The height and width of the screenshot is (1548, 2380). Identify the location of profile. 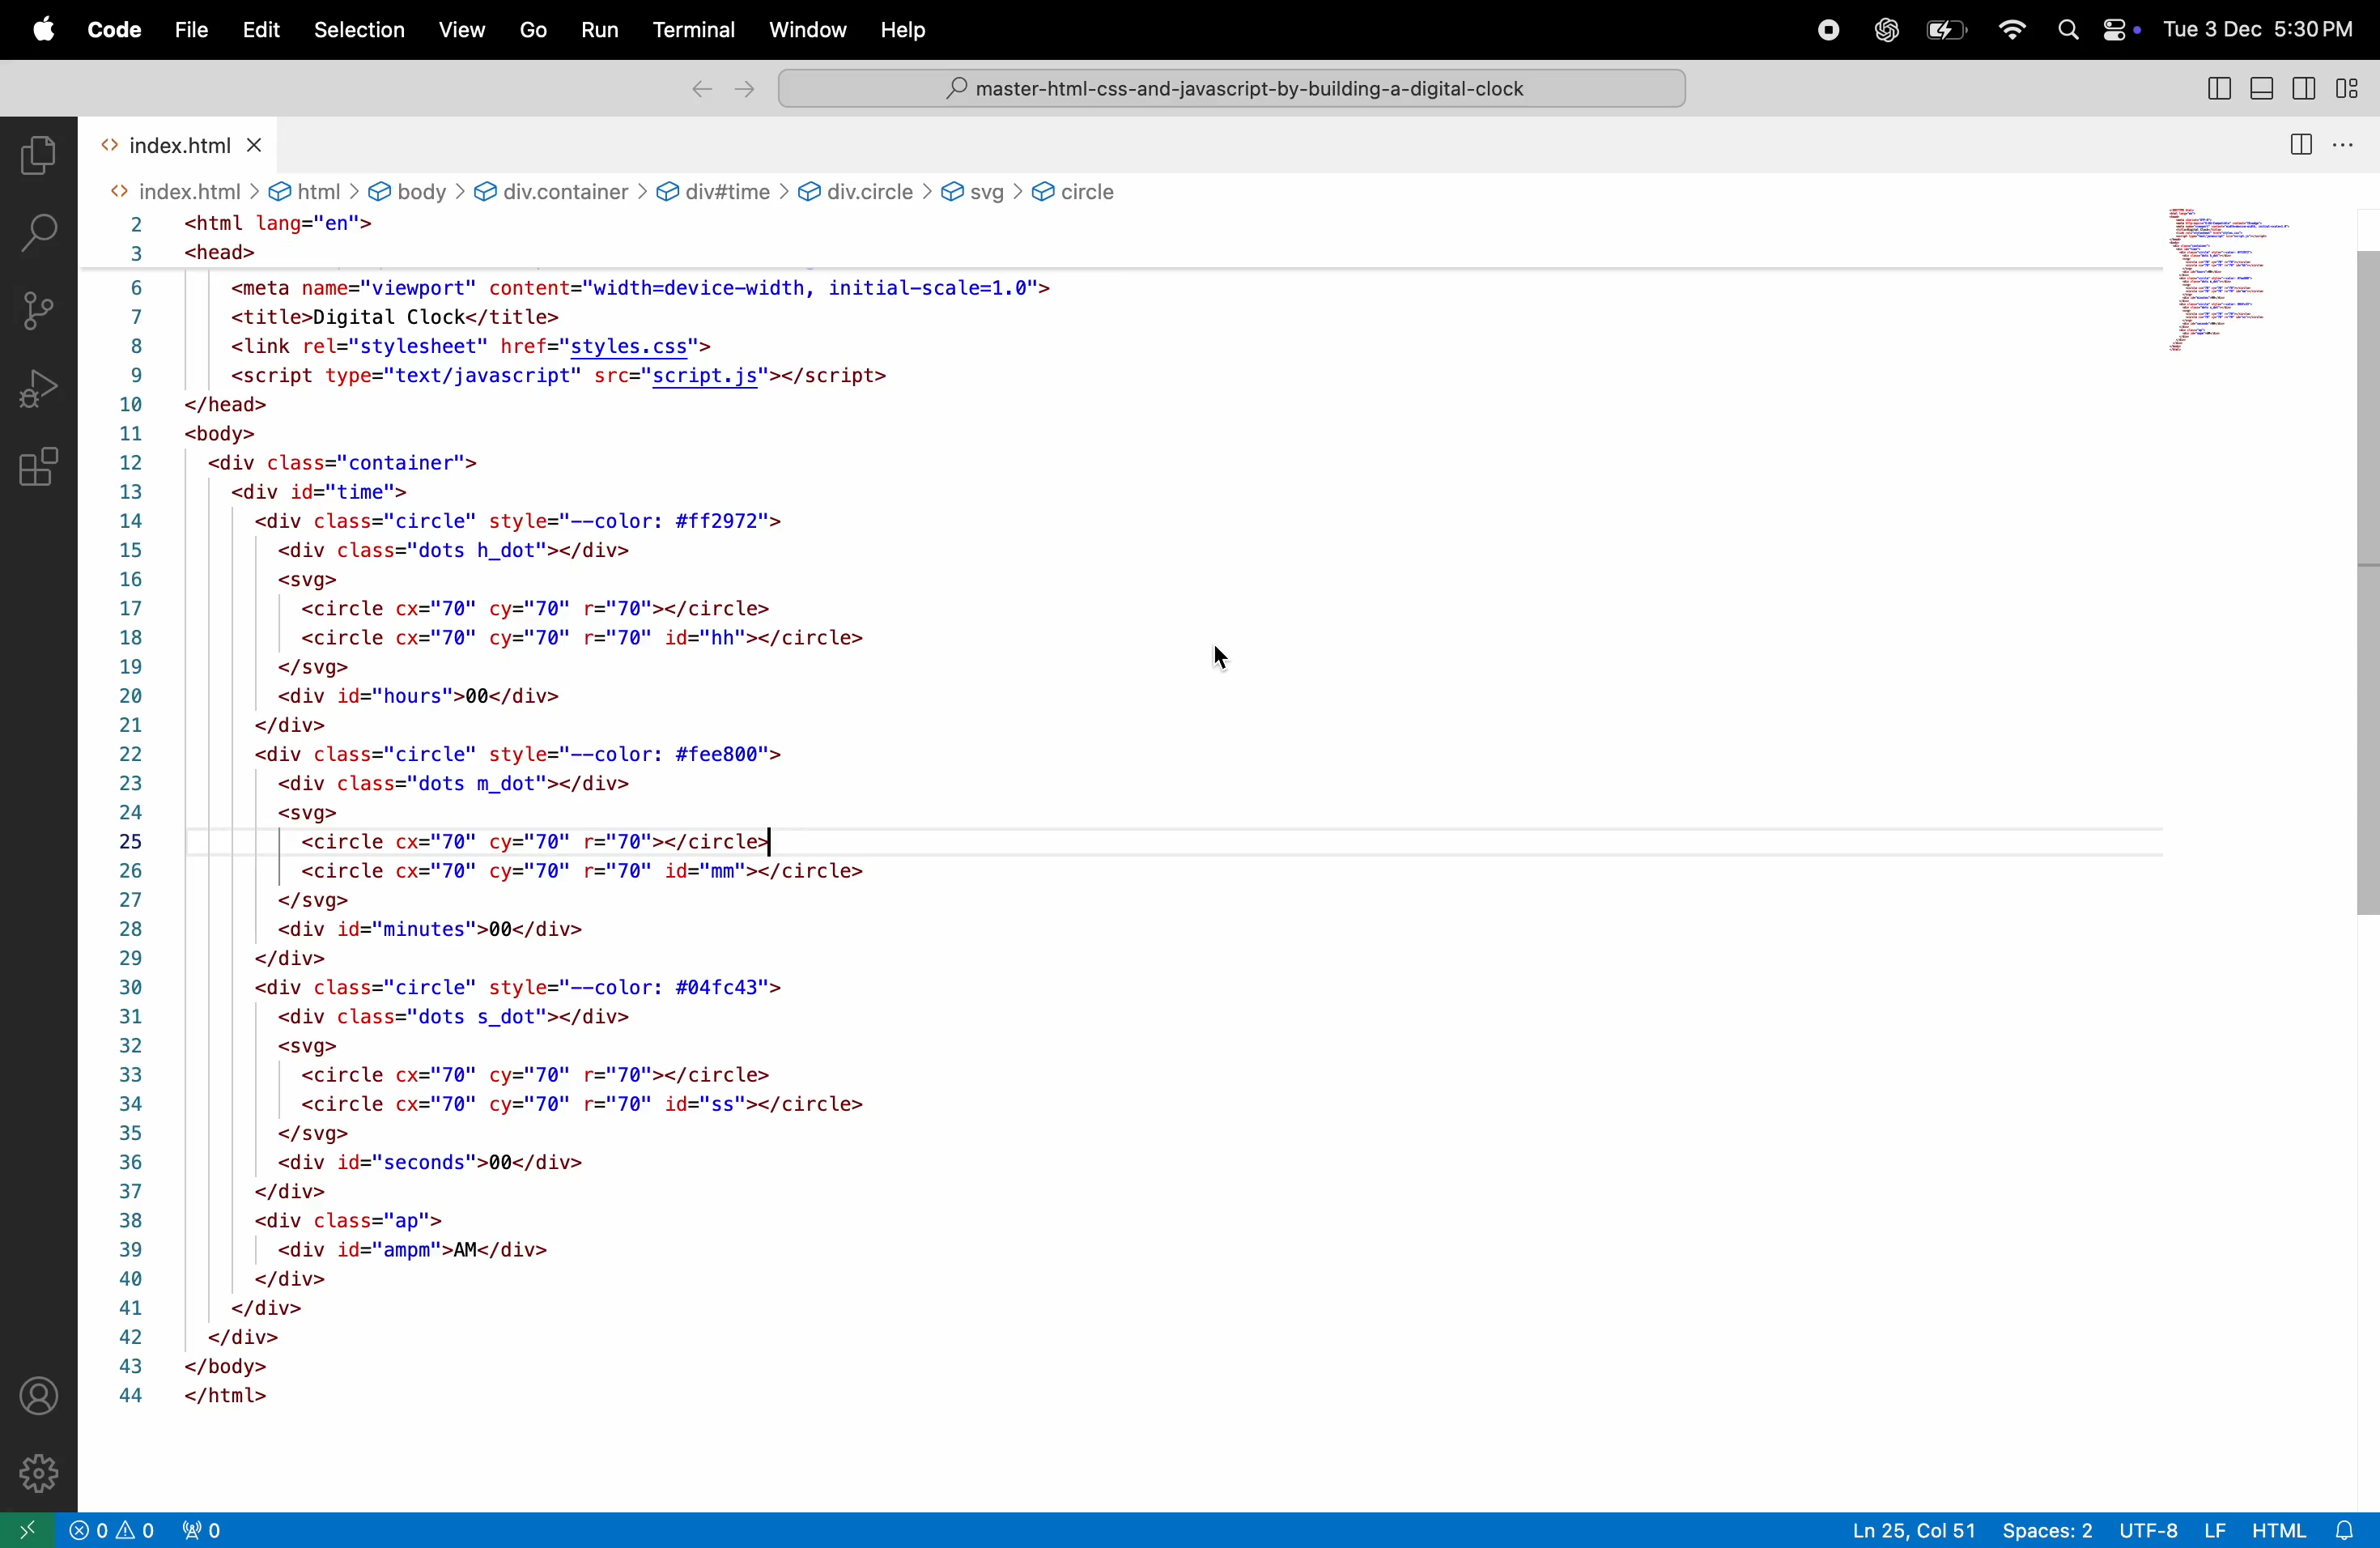
(35, 1393).